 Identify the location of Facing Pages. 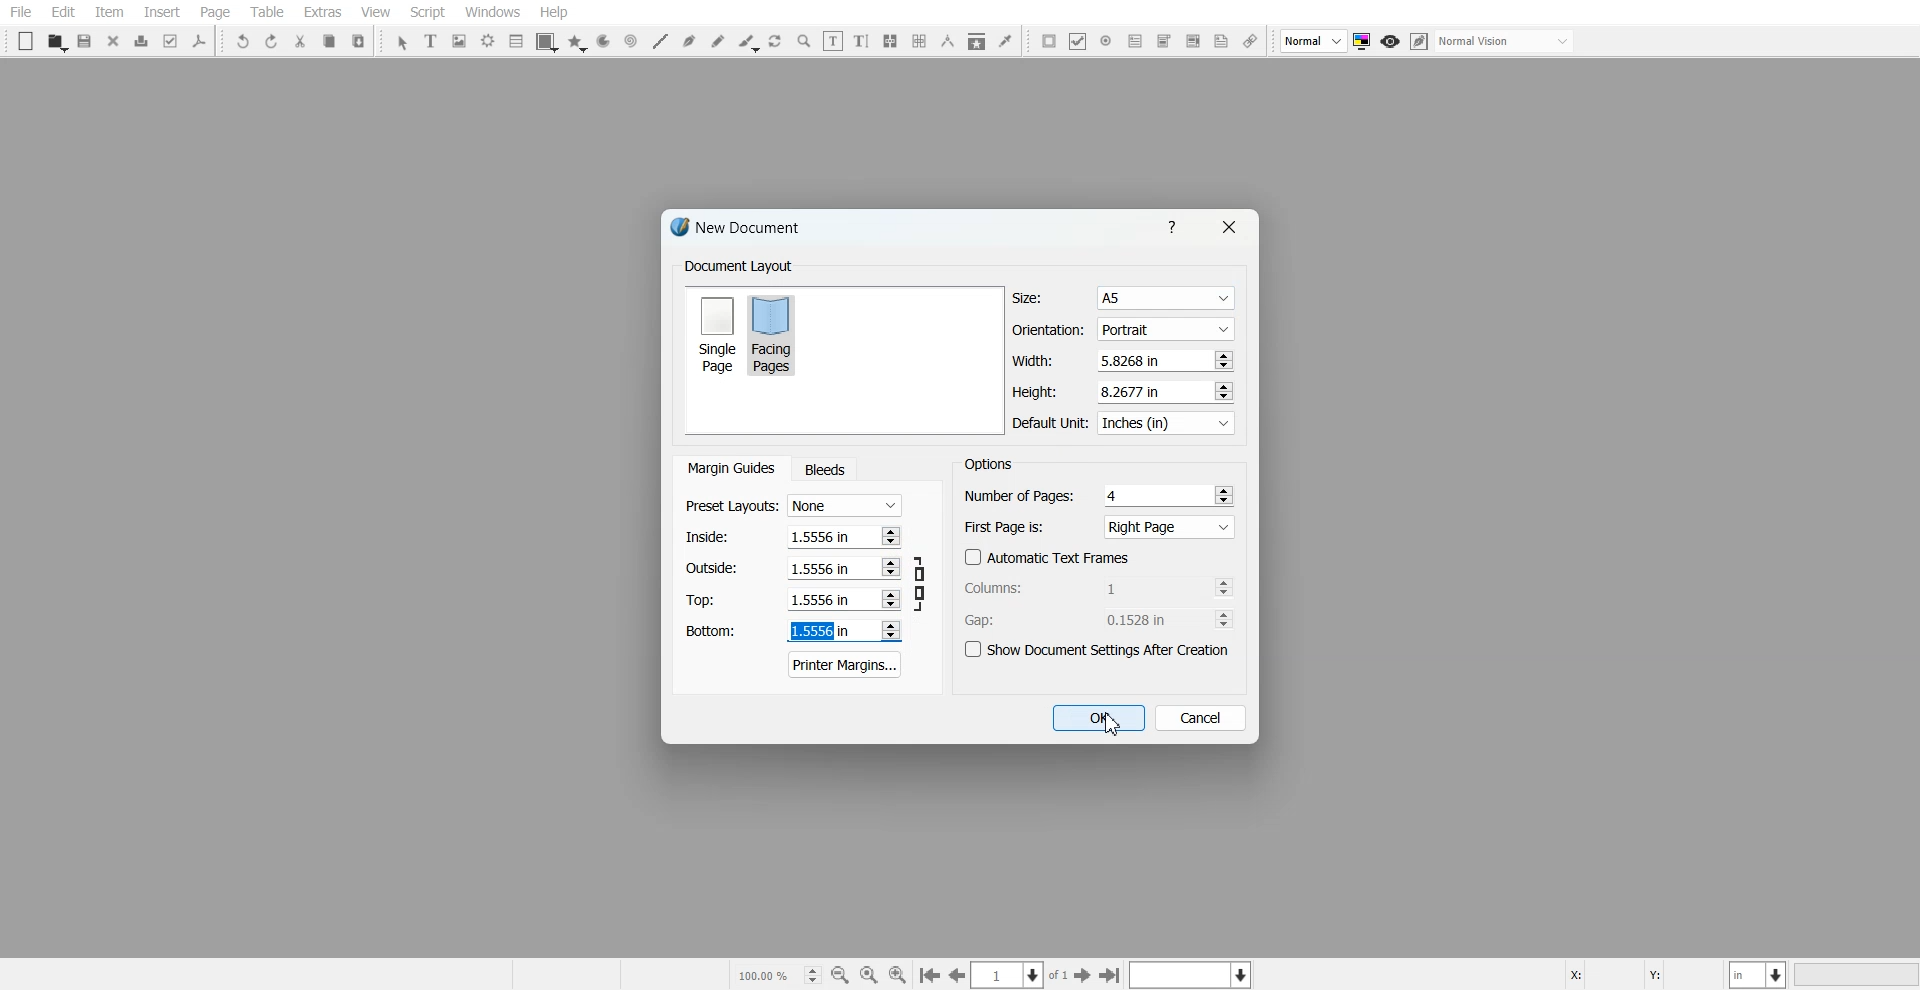
(775, 334).